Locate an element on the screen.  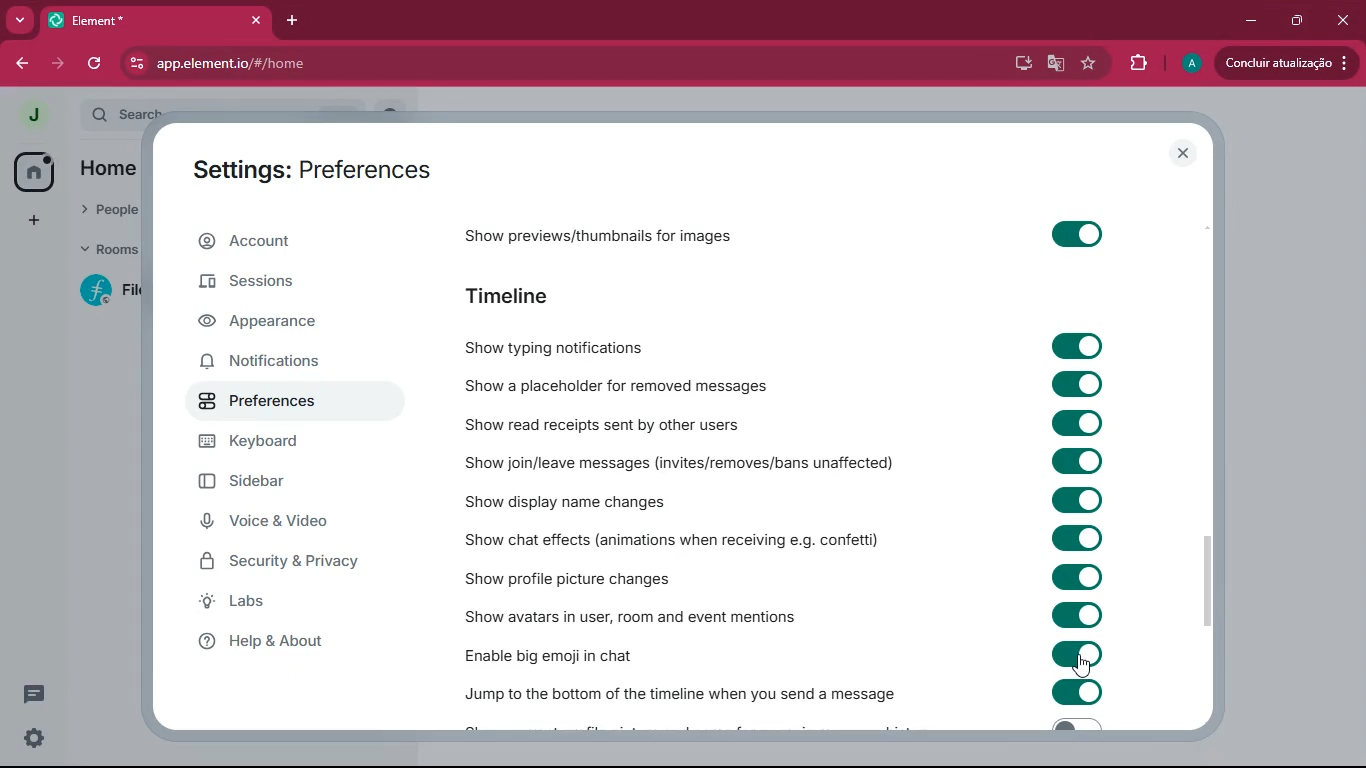
settings: preferences is located at coordinates (318, 170).